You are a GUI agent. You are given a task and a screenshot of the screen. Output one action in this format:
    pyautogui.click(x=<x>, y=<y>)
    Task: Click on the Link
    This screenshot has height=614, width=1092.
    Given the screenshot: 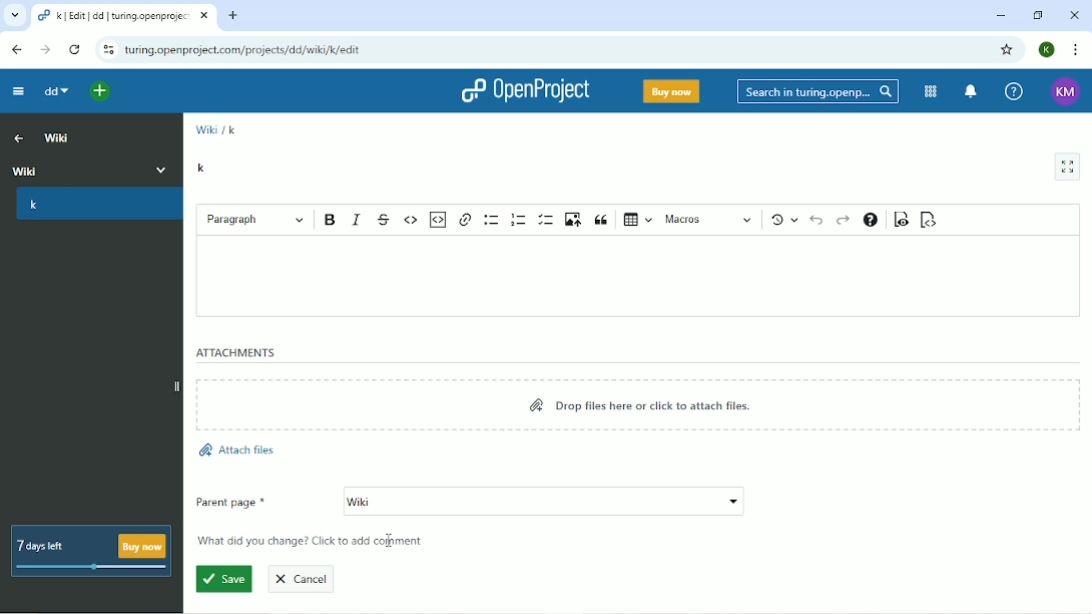 What is the action you would take?
    pyautogui.click(x=466, y=218)
    